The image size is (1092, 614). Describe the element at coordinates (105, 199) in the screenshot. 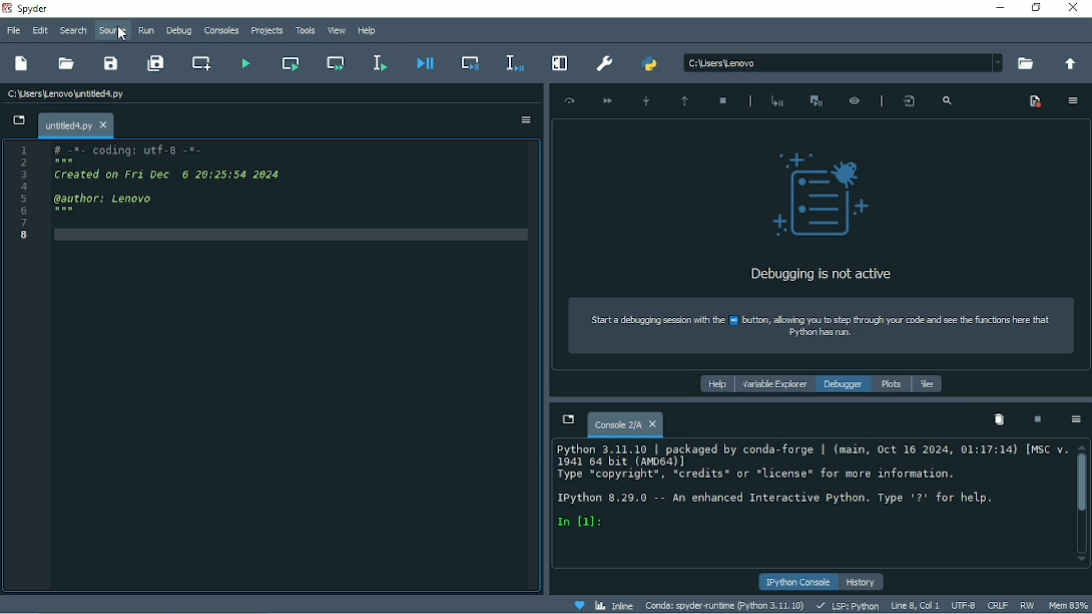

I see `author` at that location.